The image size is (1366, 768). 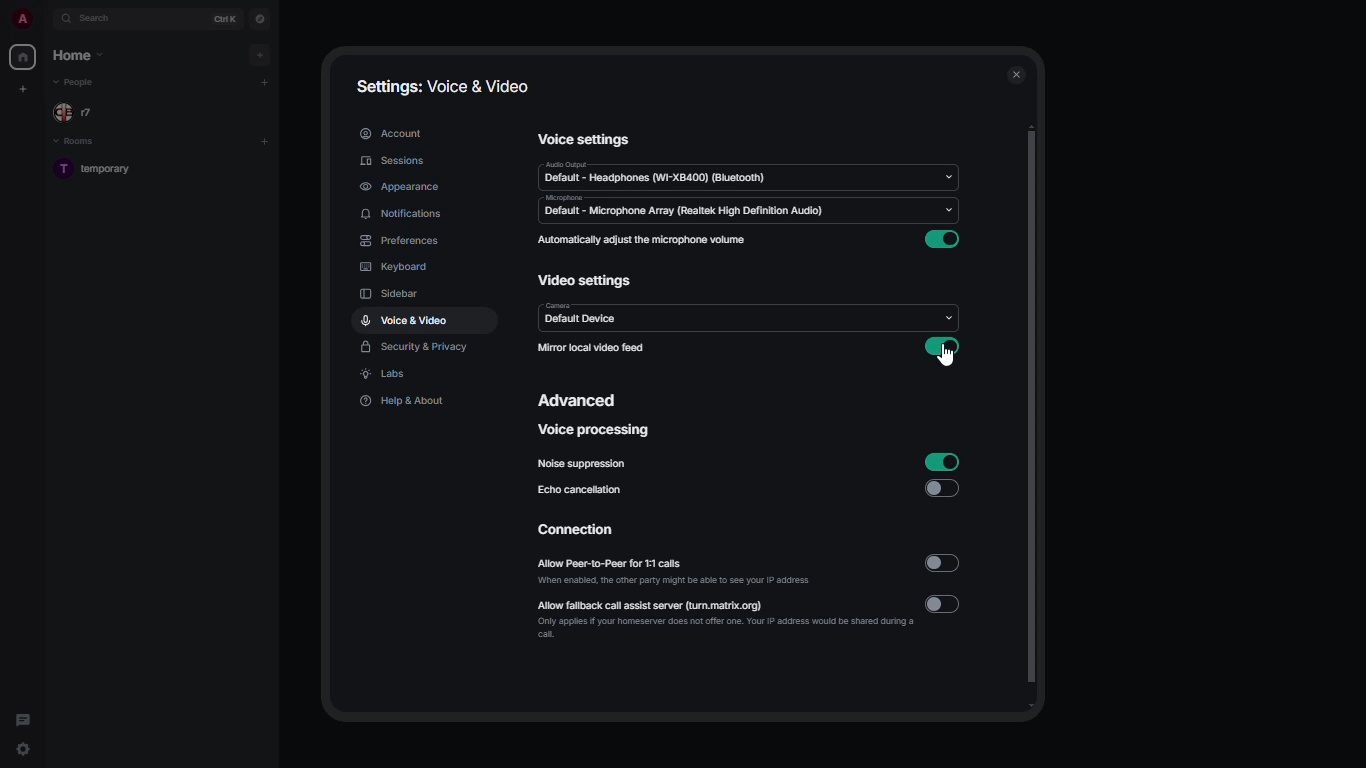 I want to click on allow fallback call assist server, so click(x=725, y=618).